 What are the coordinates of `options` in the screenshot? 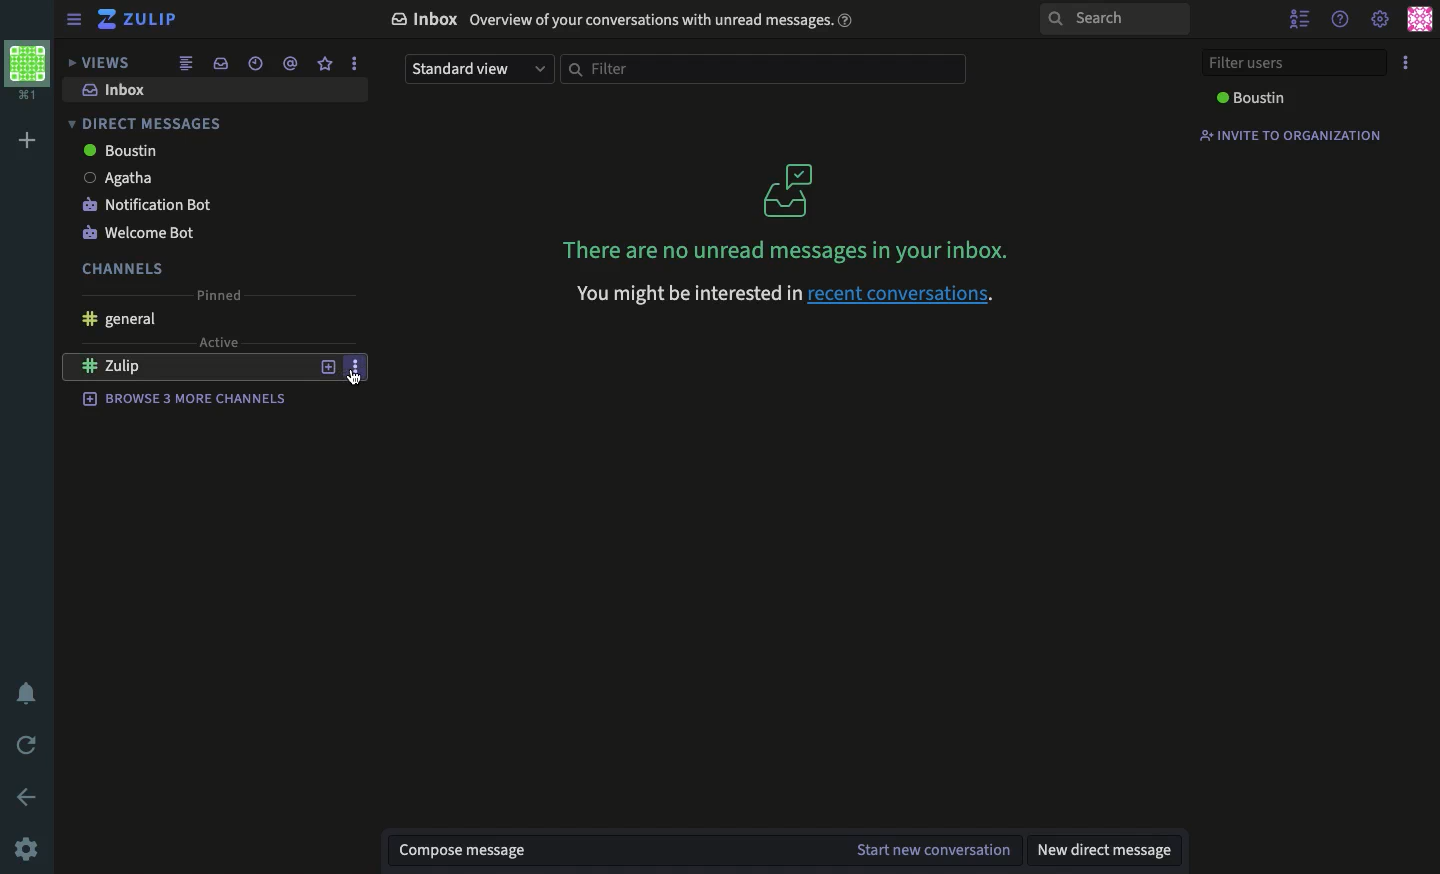 It's located at (1408, 63).